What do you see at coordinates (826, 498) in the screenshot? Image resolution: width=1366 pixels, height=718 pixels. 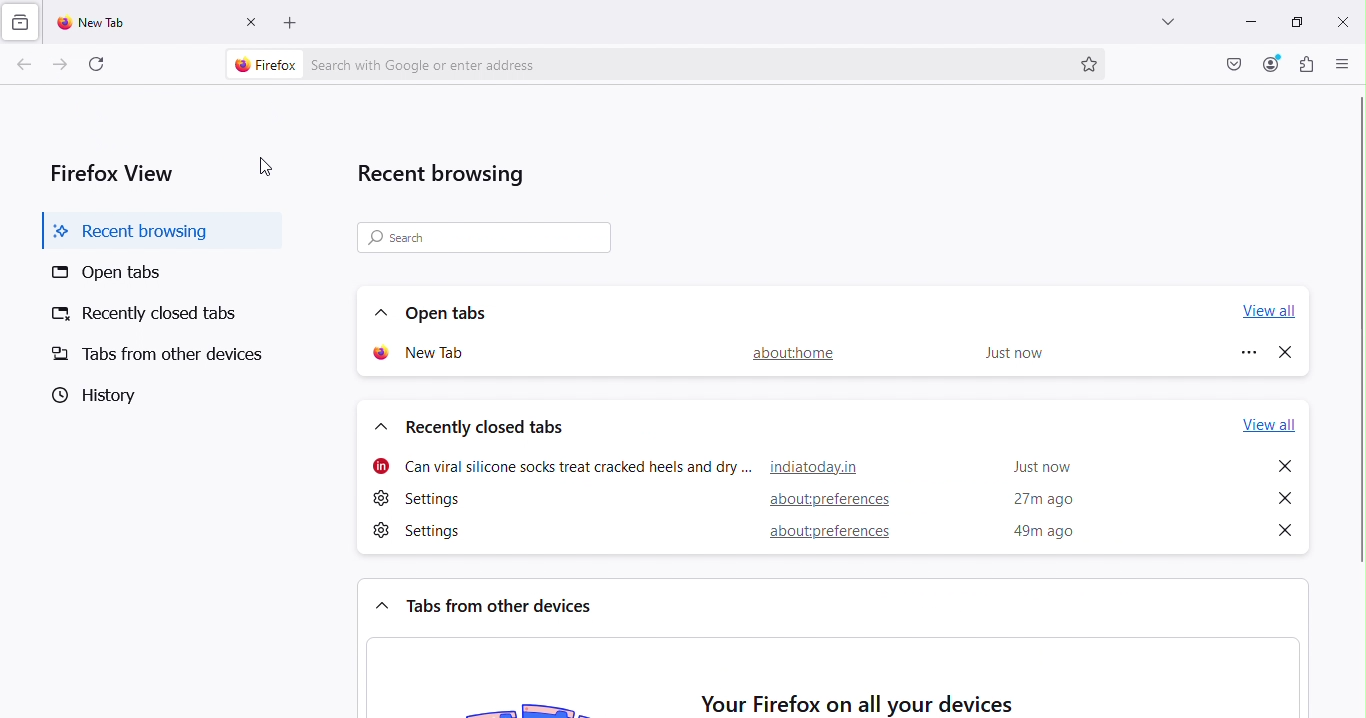 I see `hyperlink` at bounding box center [826, 498].